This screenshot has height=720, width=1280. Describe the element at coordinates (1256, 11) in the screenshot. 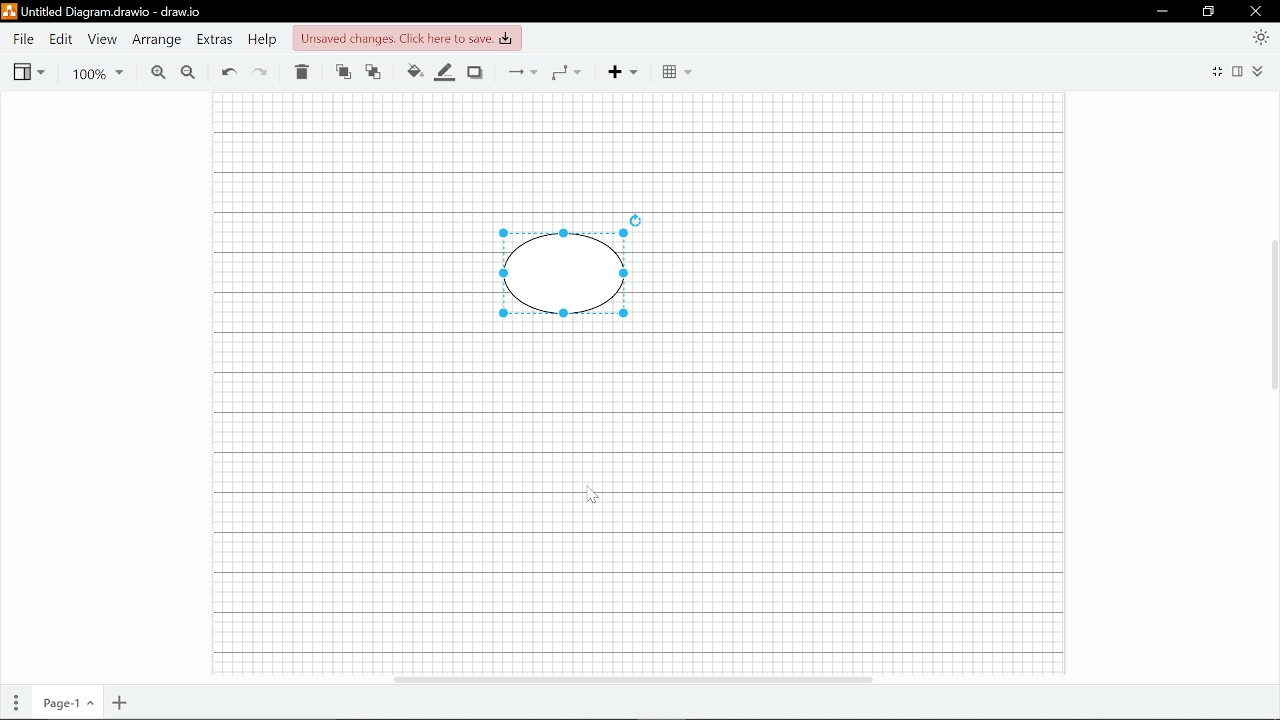

I see `Close` at that location.